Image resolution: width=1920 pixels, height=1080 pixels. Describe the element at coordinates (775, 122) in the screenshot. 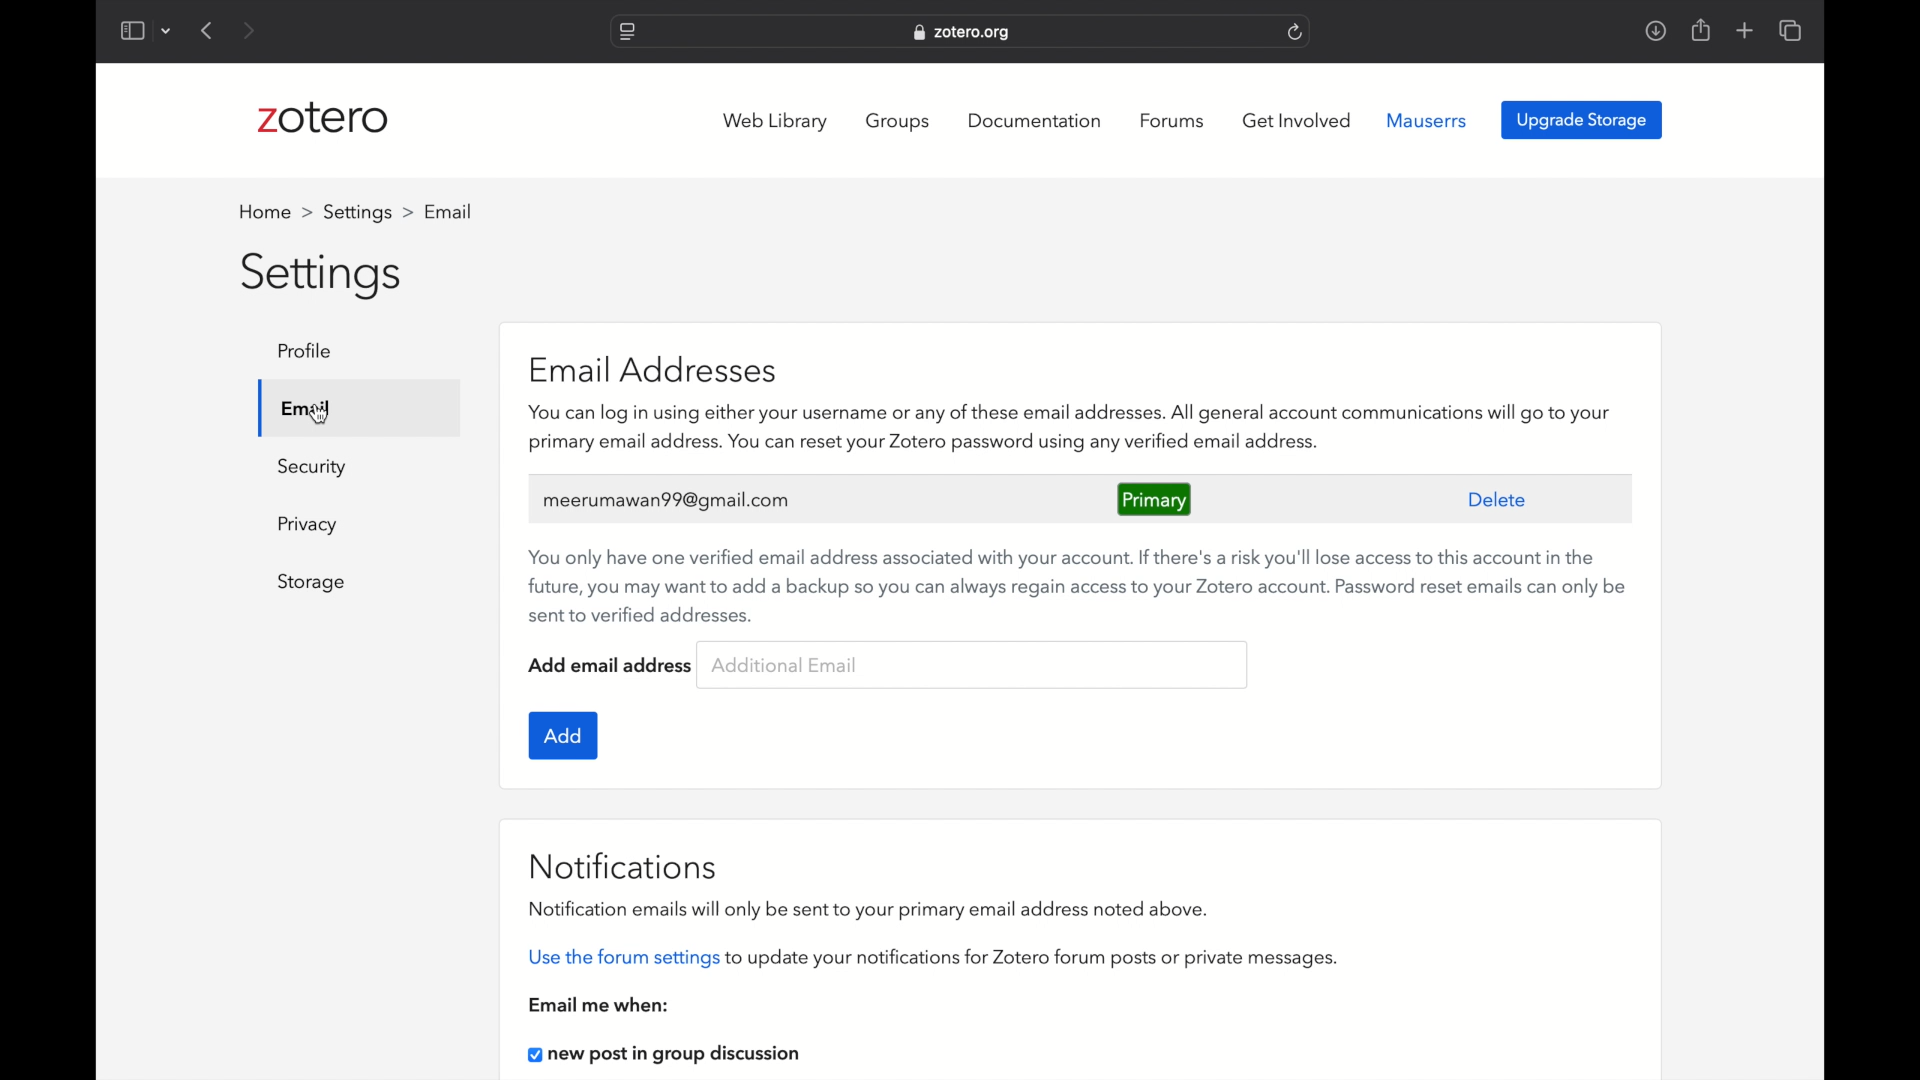

I see `web library` at that location.